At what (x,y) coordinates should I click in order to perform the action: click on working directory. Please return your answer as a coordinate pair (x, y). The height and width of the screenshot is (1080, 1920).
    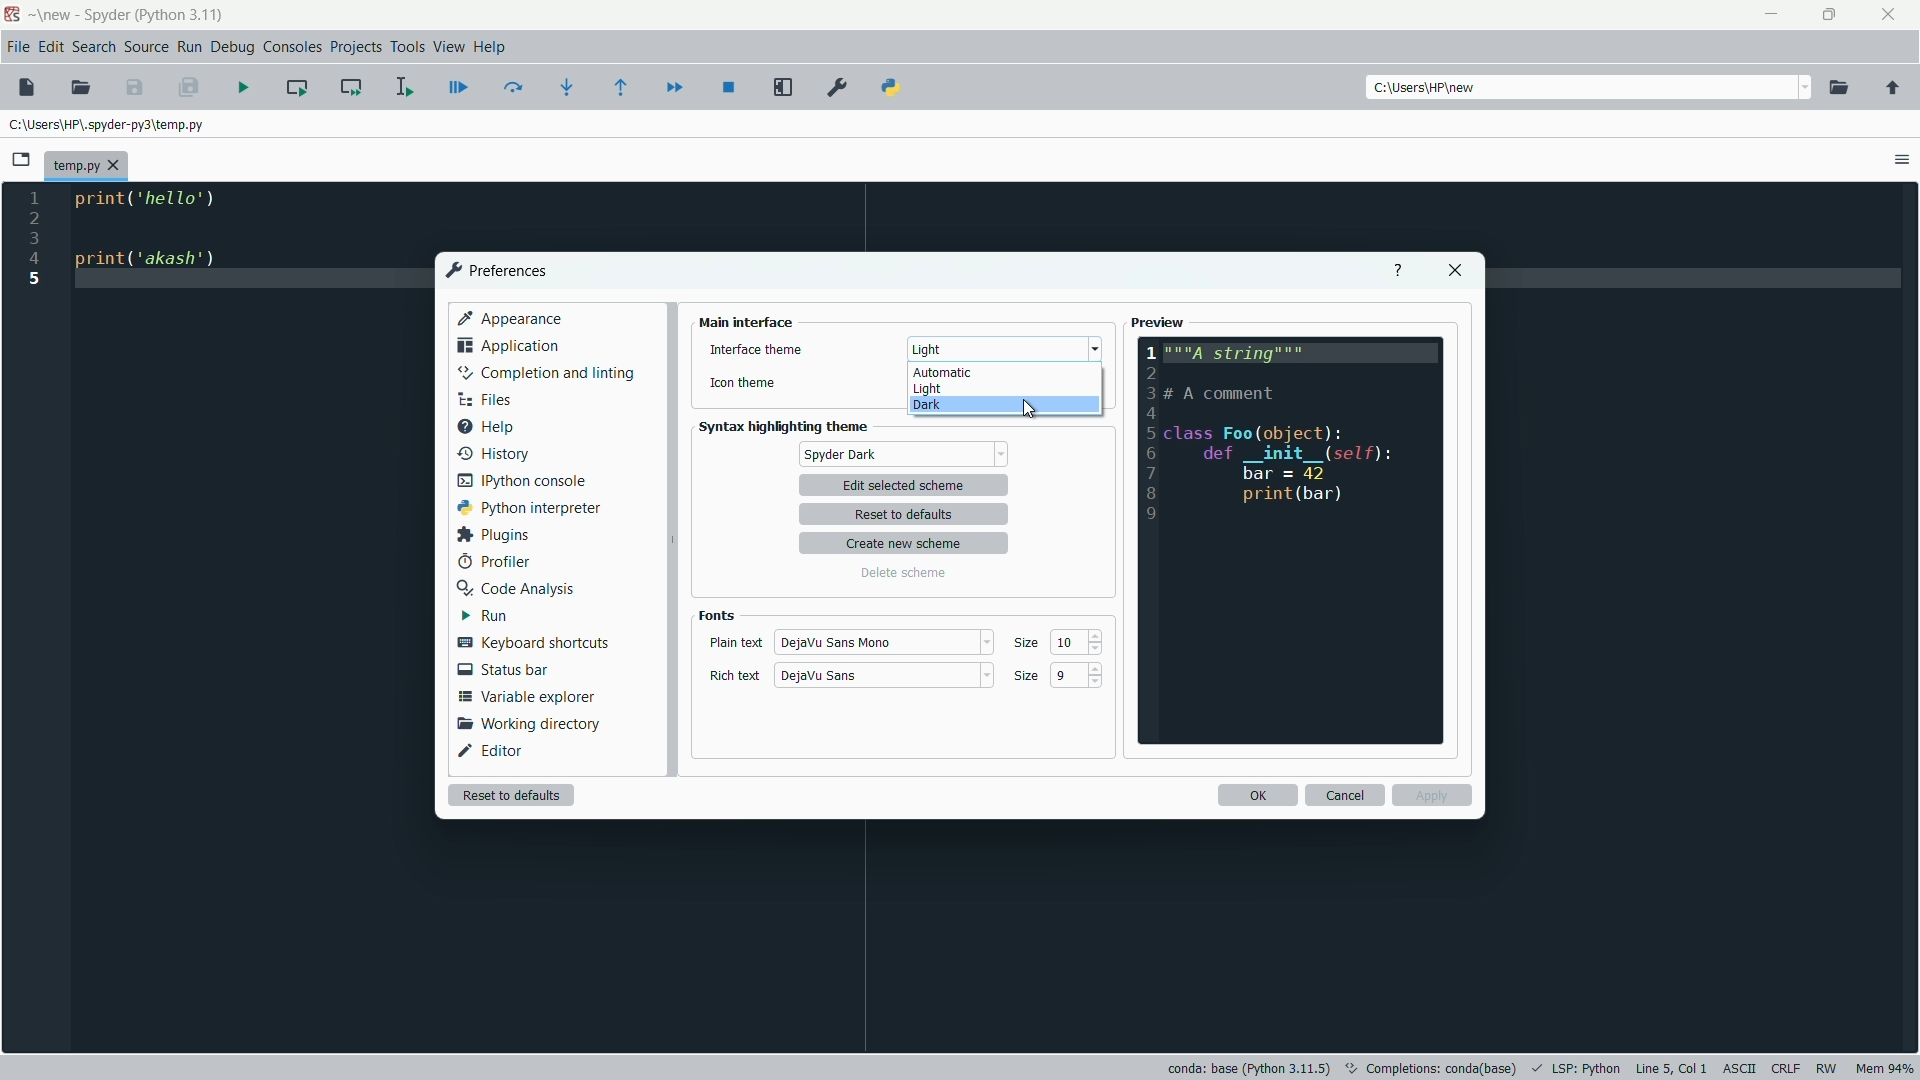
    Looking at the image, I should click on (524, 725).